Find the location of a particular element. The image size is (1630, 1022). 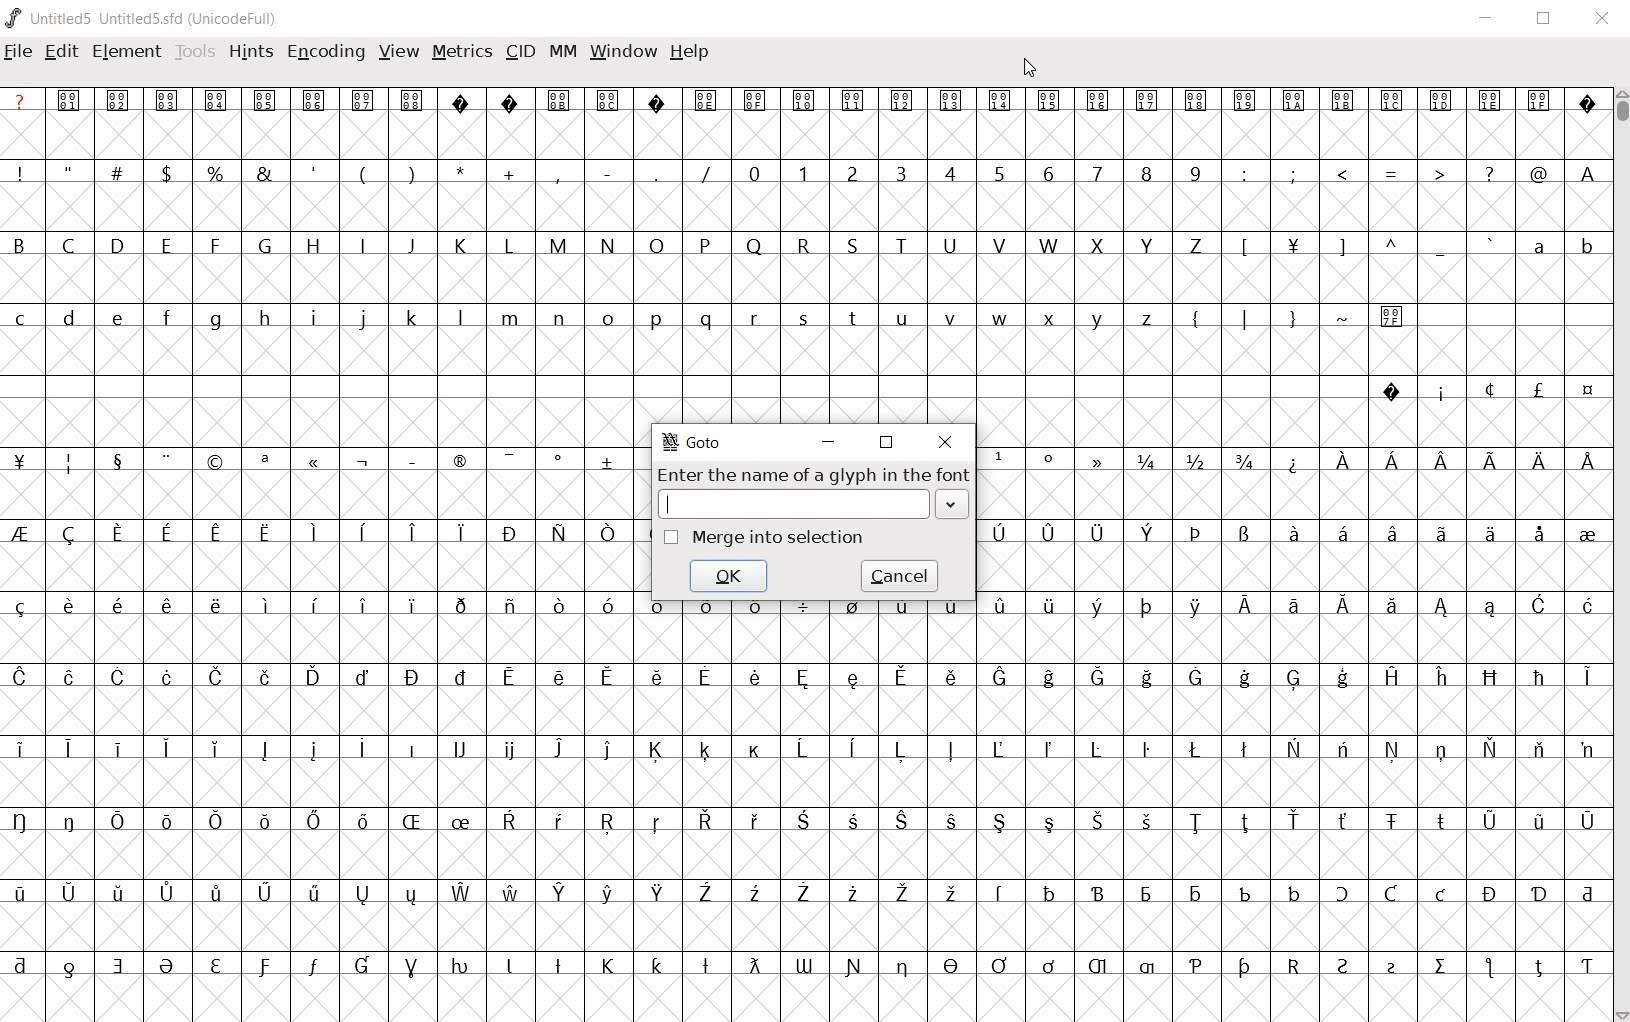

Symbol is located at coordinates (1046, 680).